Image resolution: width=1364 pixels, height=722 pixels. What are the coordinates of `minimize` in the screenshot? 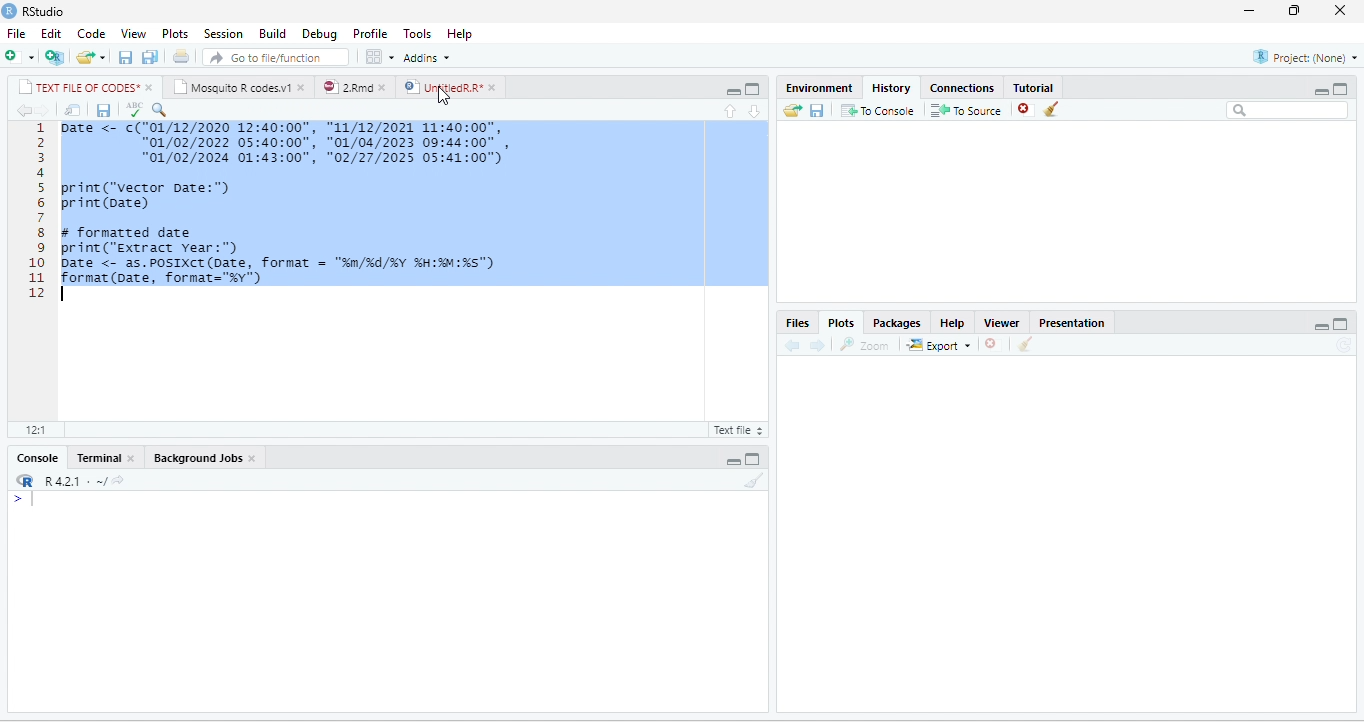 It's located at (733, 91).